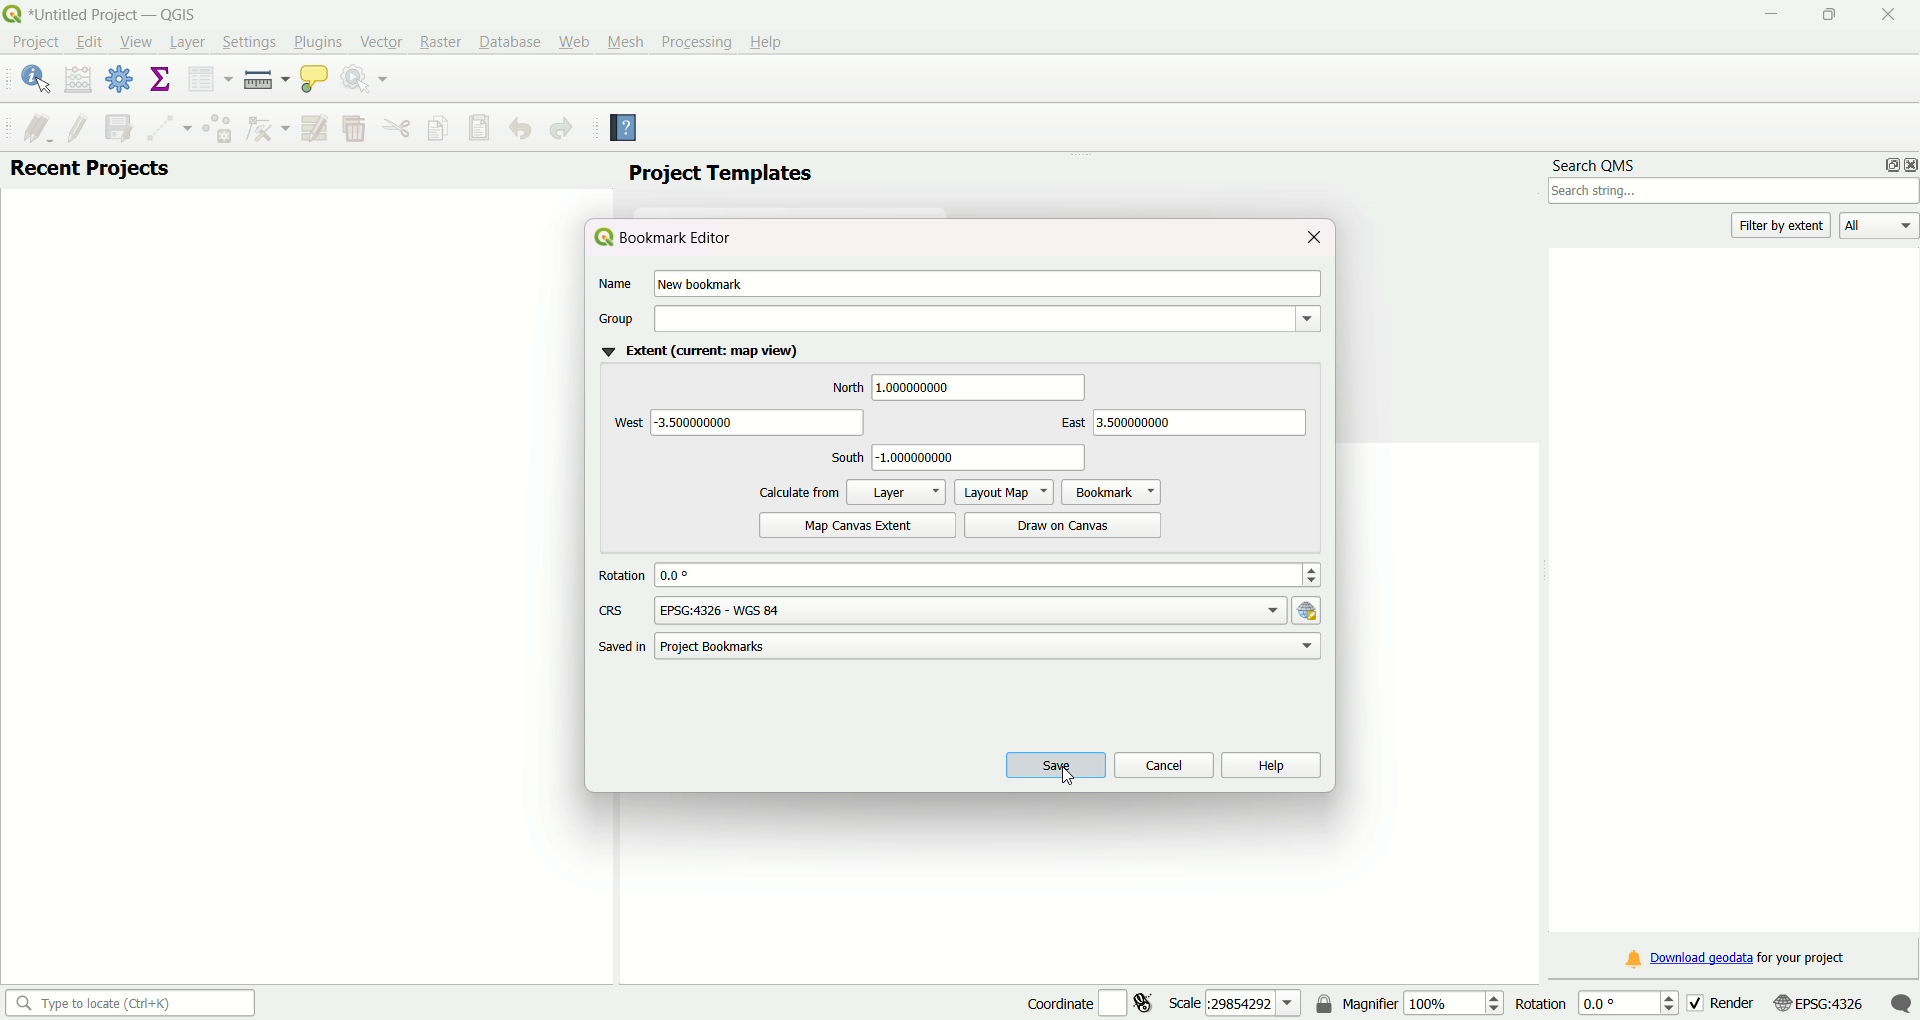 The image size is (1920, 1020). I want to click on logo and title, so click(104, 13).